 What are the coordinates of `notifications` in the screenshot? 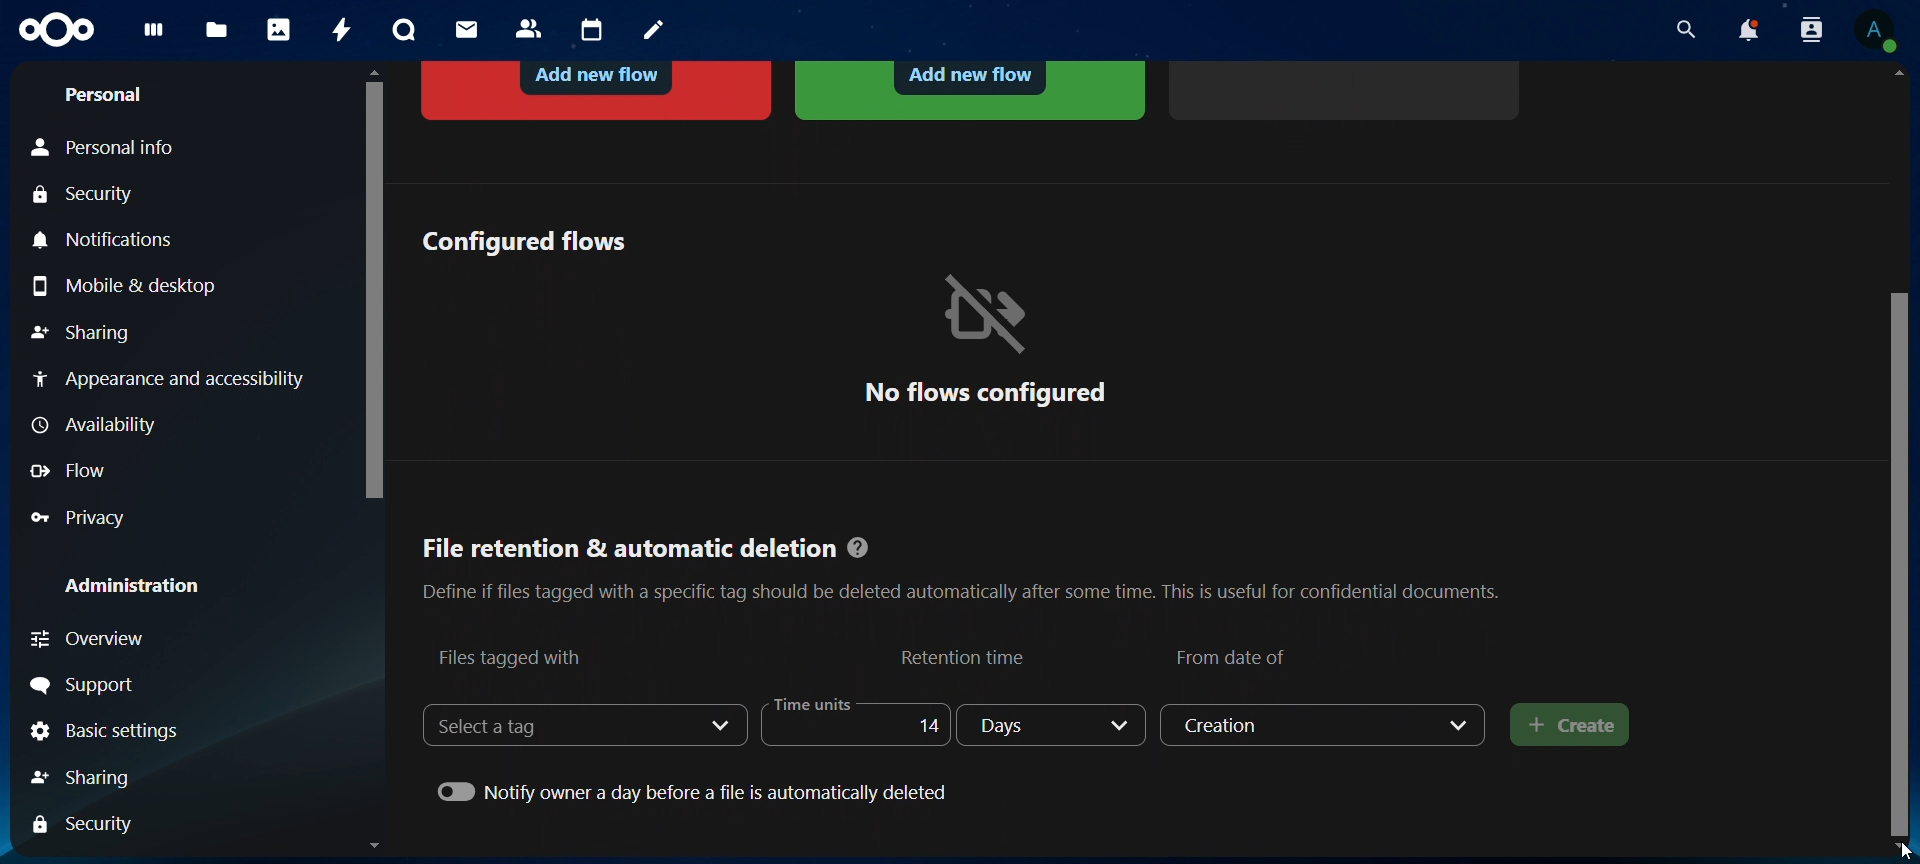 It's located at (109, 241).